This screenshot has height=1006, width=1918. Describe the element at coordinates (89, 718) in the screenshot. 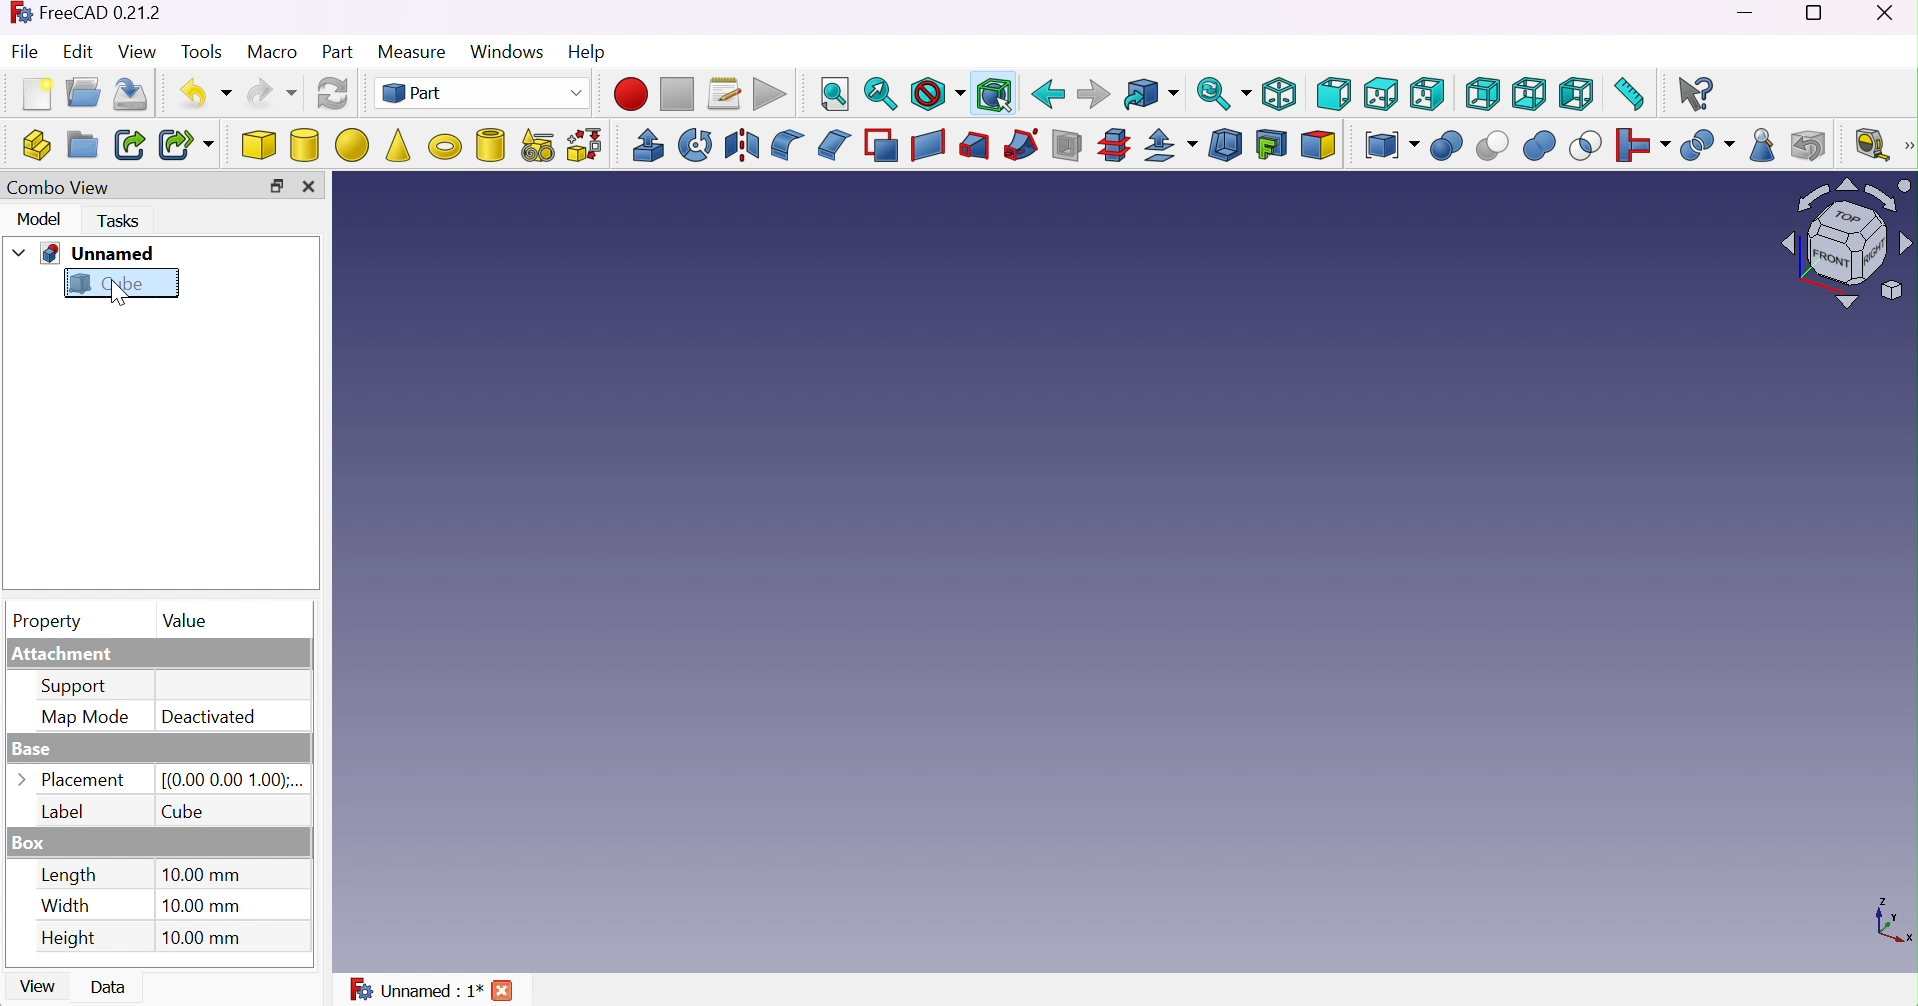

I see `Map mode` at that location.